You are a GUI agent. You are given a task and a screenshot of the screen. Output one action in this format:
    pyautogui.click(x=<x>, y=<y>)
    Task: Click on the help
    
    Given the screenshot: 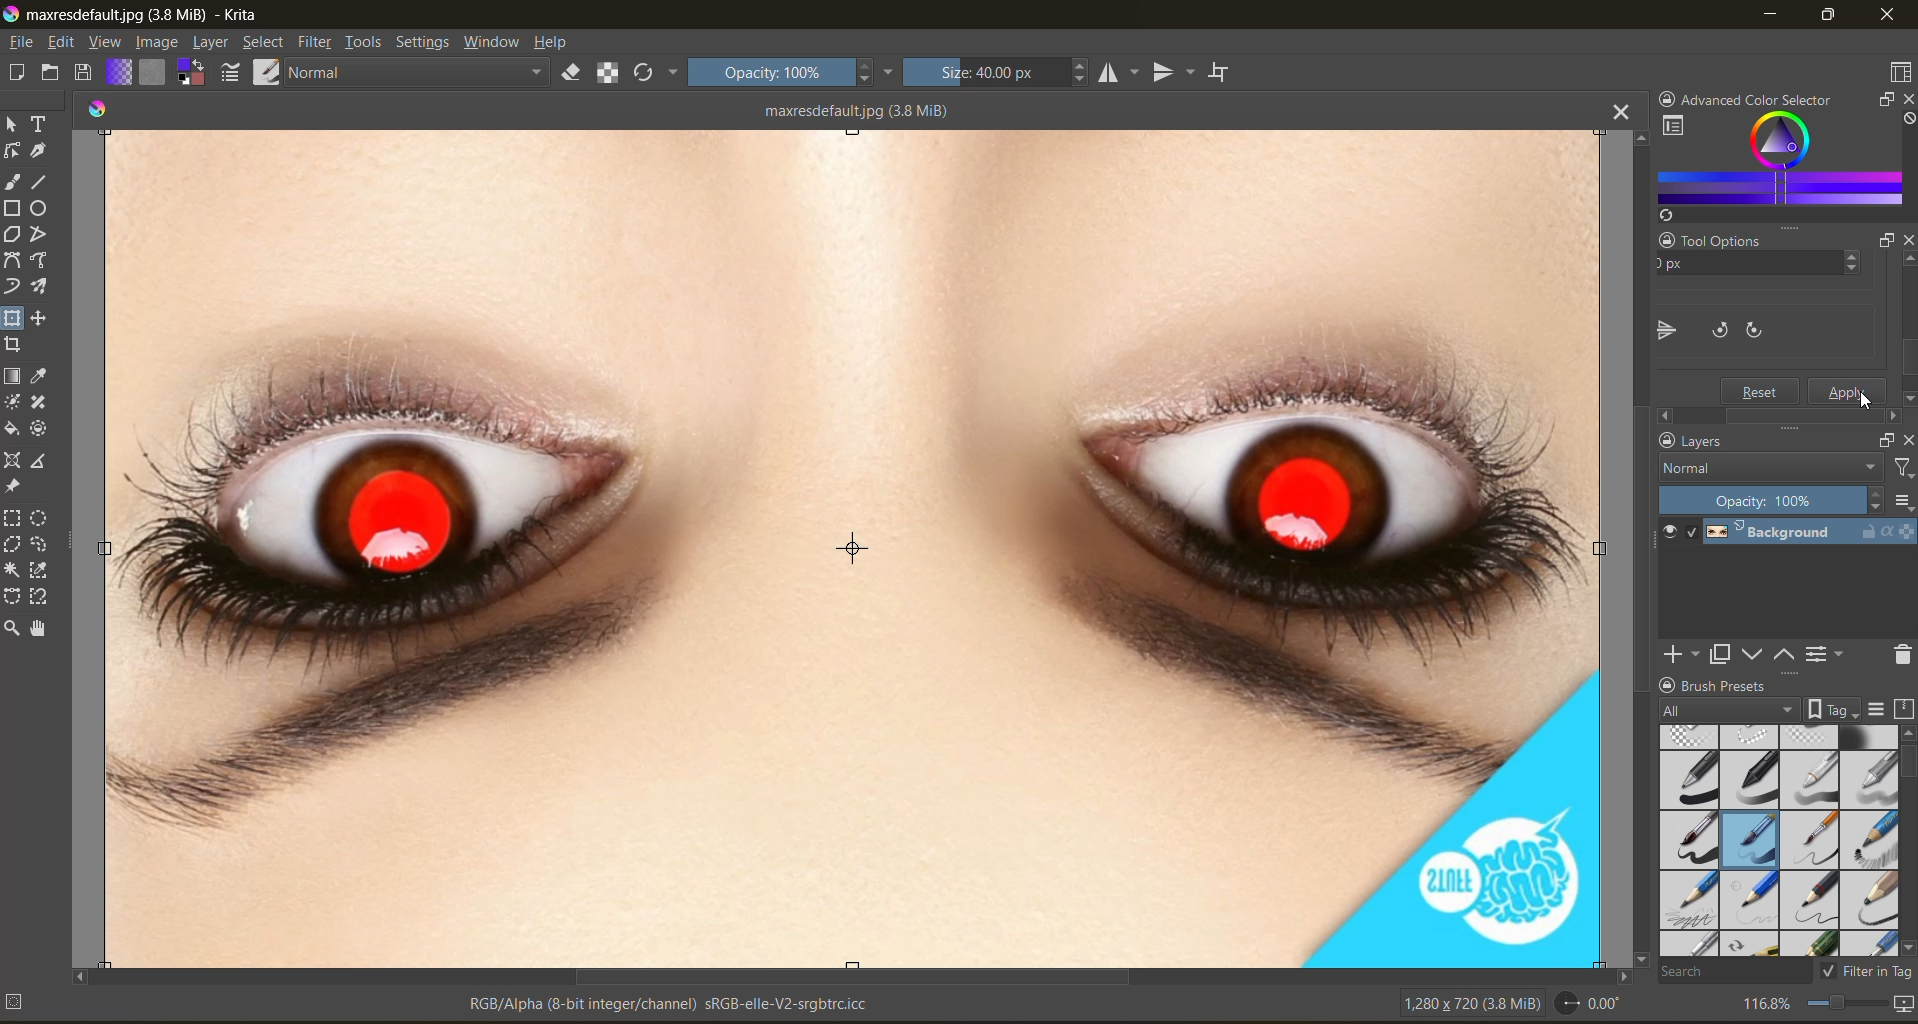 What is the action you would take?
    pyautogui.click(x=555, y=42)
    